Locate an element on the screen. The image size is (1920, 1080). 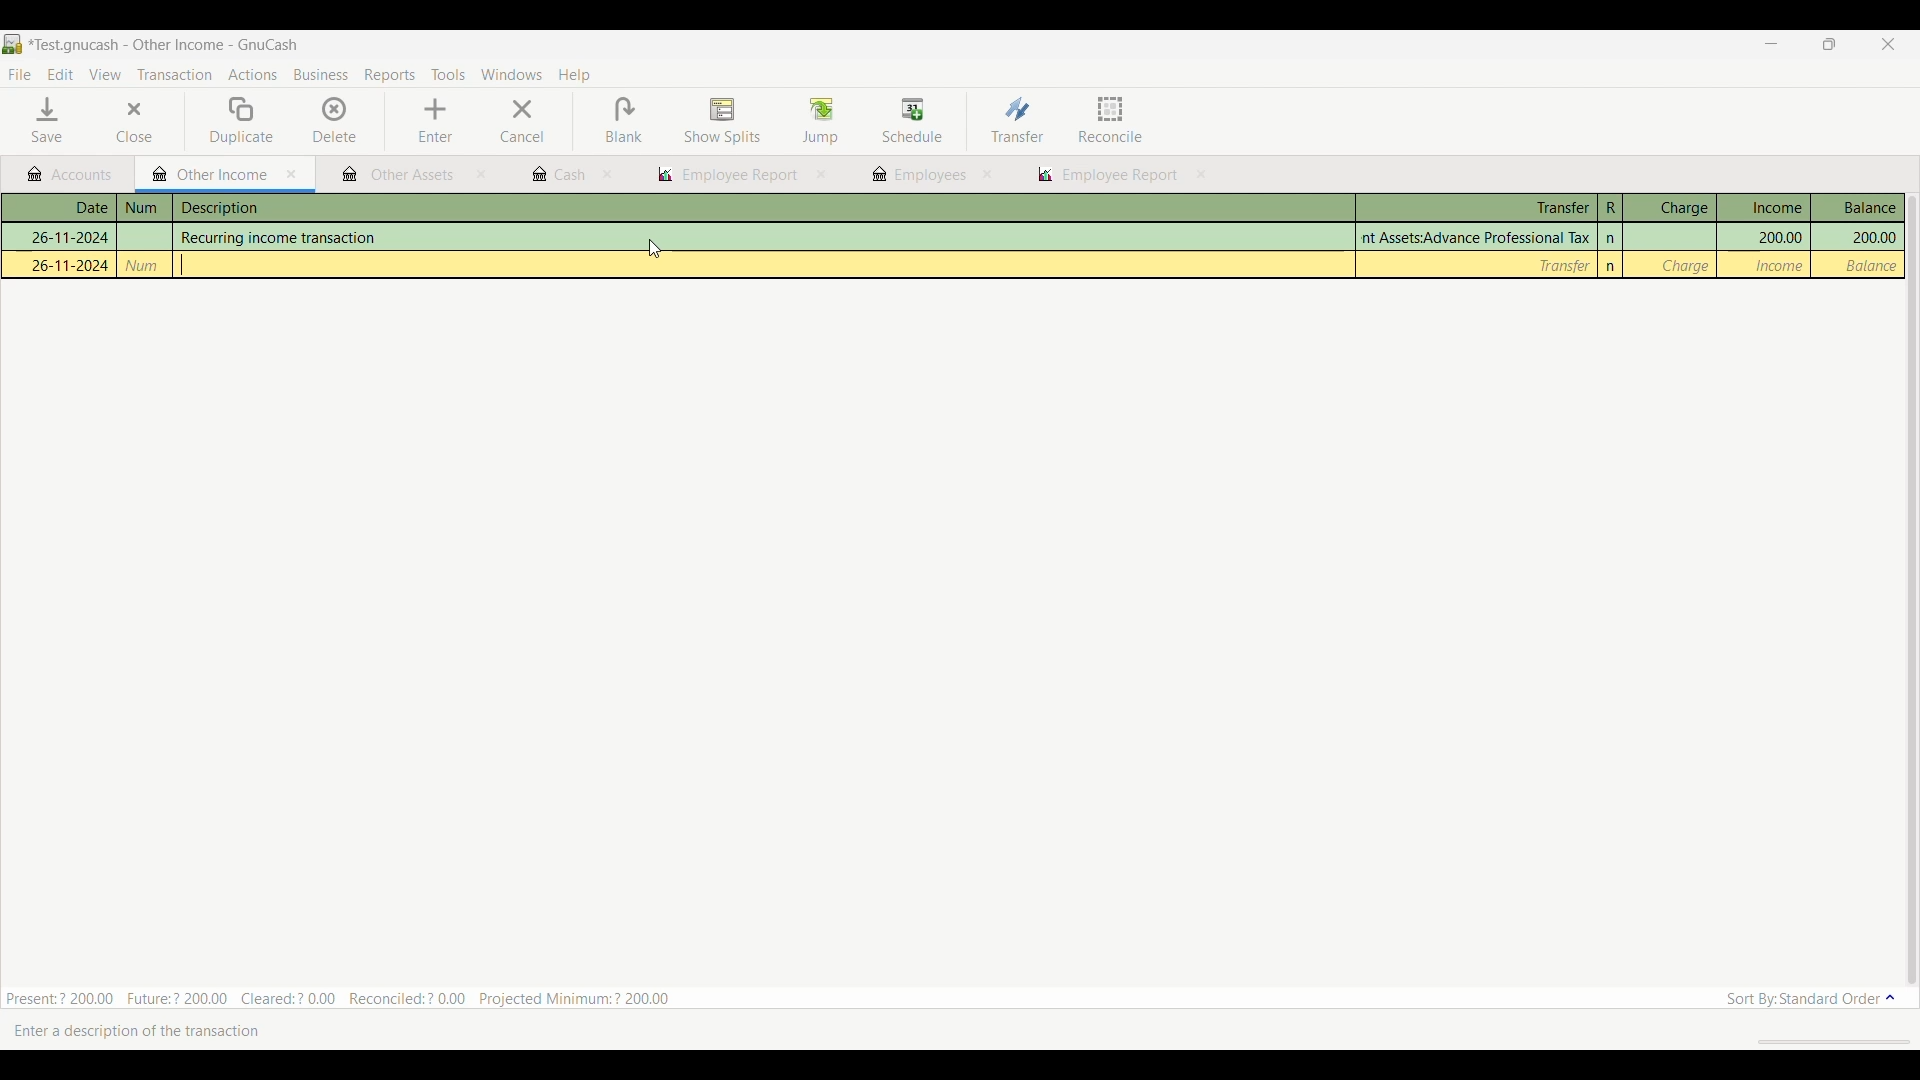
Transfer is located at coordinates (1539, 266).